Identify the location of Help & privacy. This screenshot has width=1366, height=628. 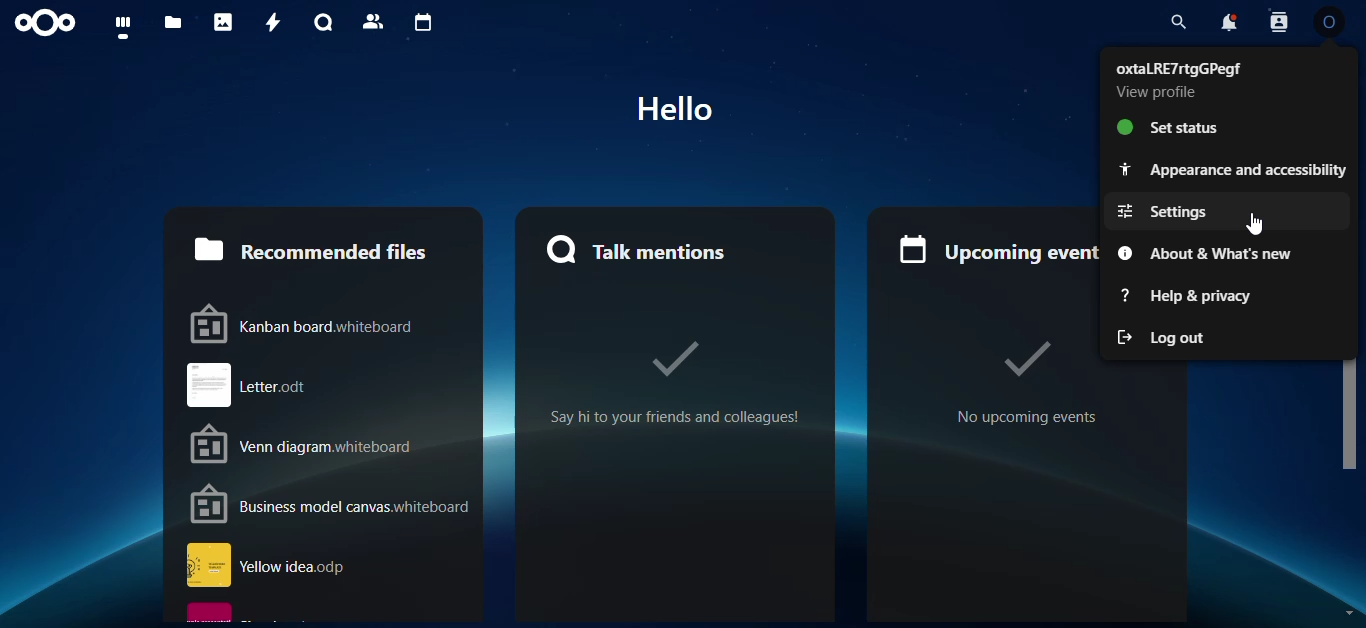
(1228, 296).